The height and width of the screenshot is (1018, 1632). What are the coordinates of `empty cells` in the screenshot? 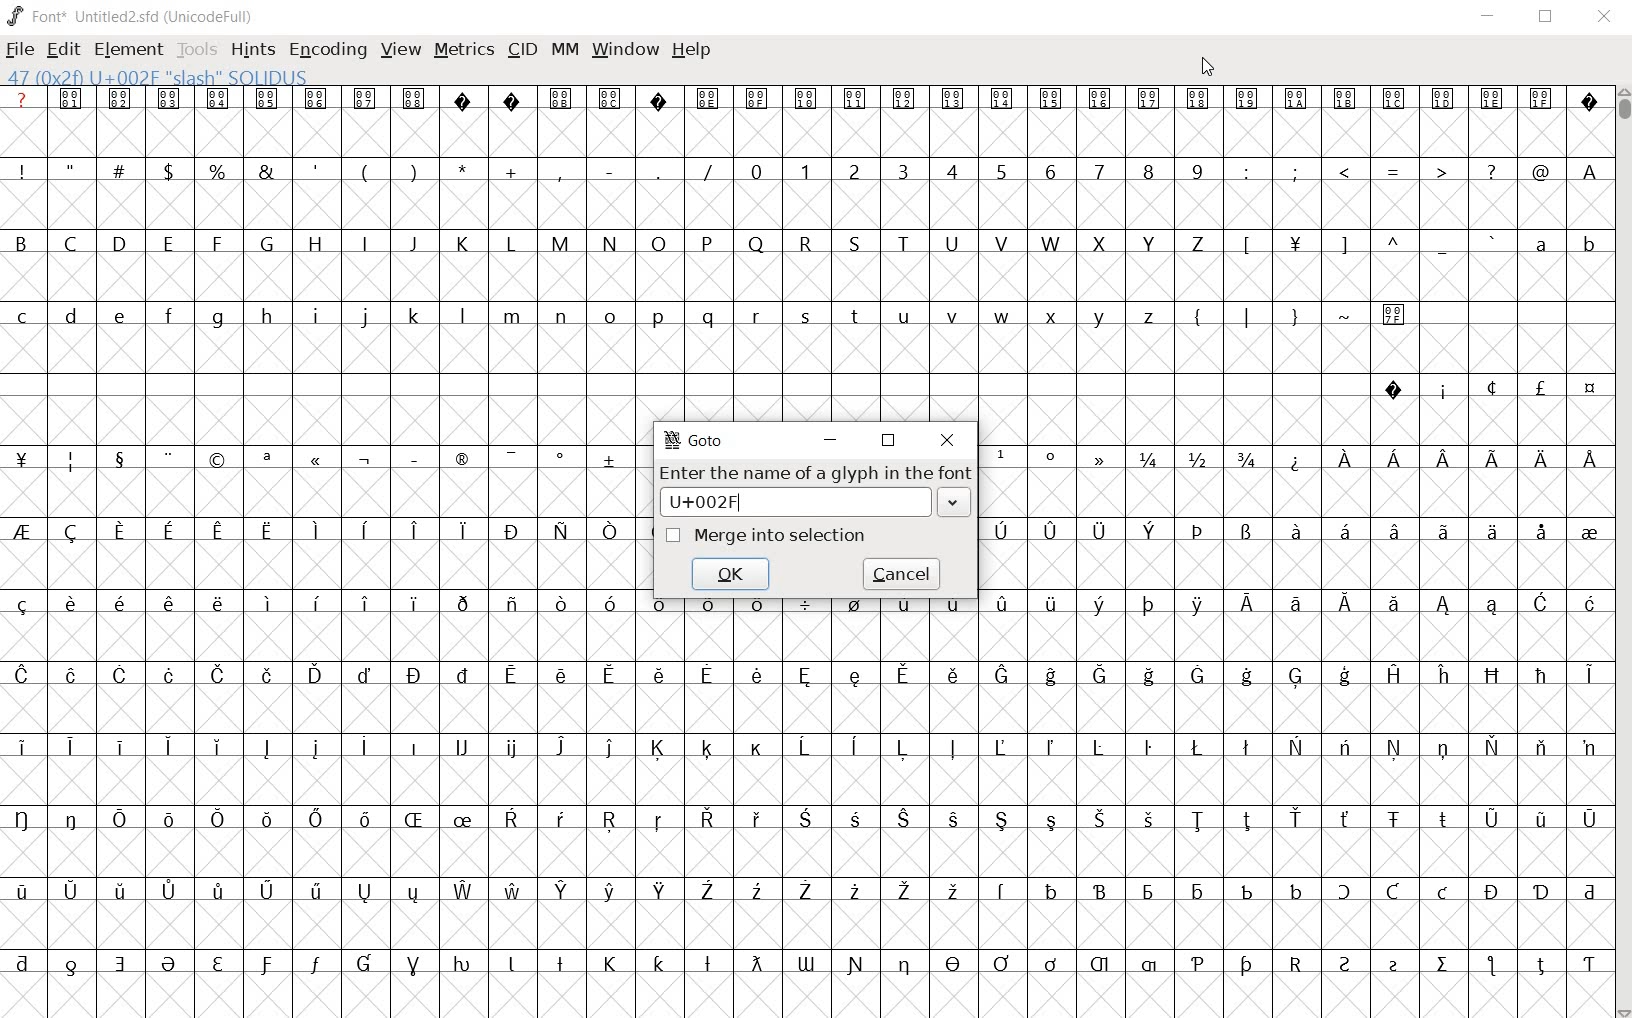 It's located at (807, 135).